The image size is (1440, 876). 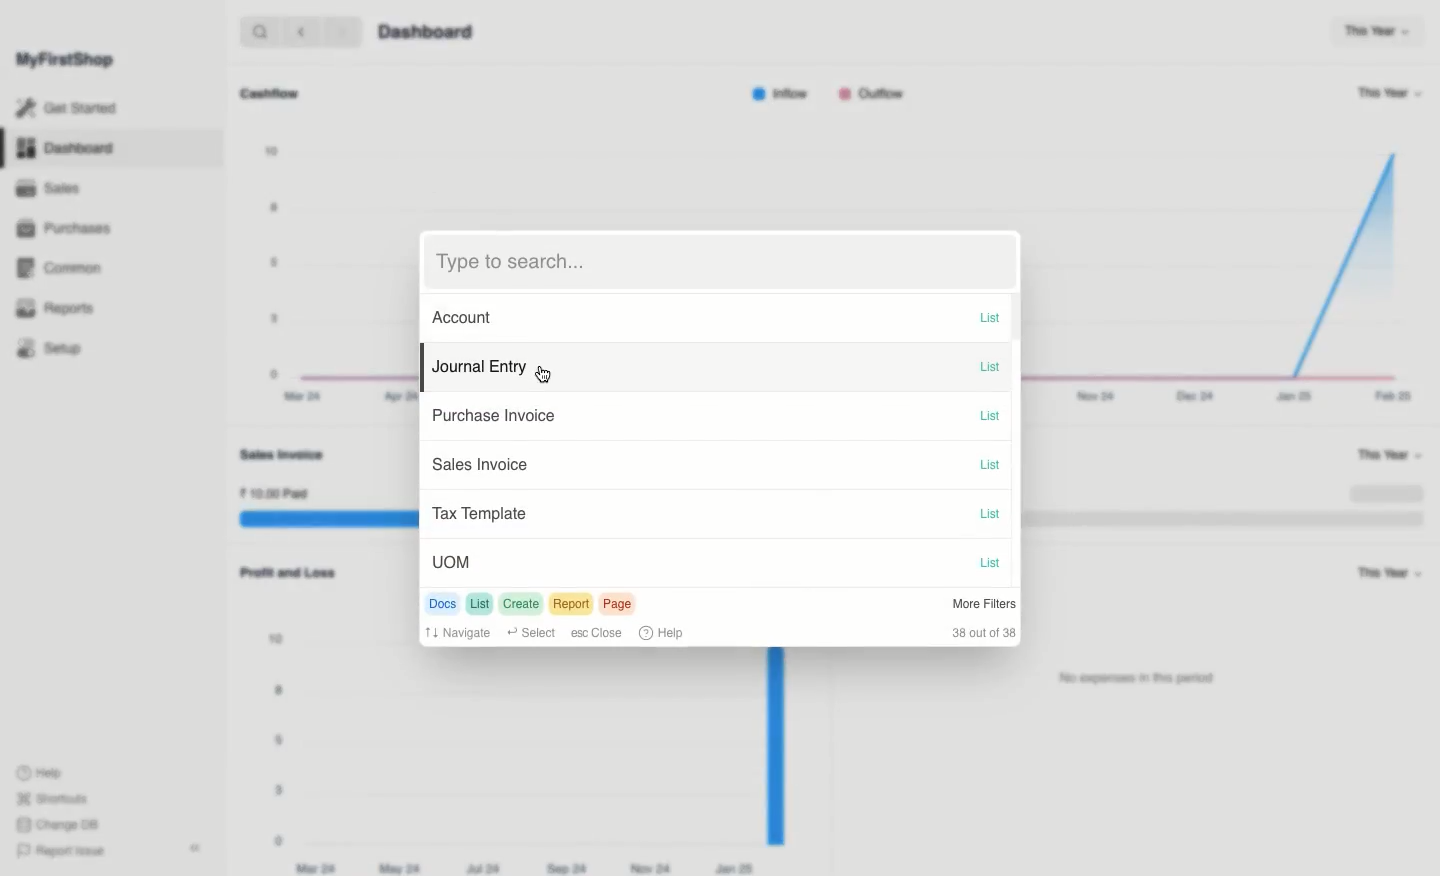 What do you see at coordinates (476, 366) in the screenshot?
I see `Journal Entry` at bounding box center [476, 366].